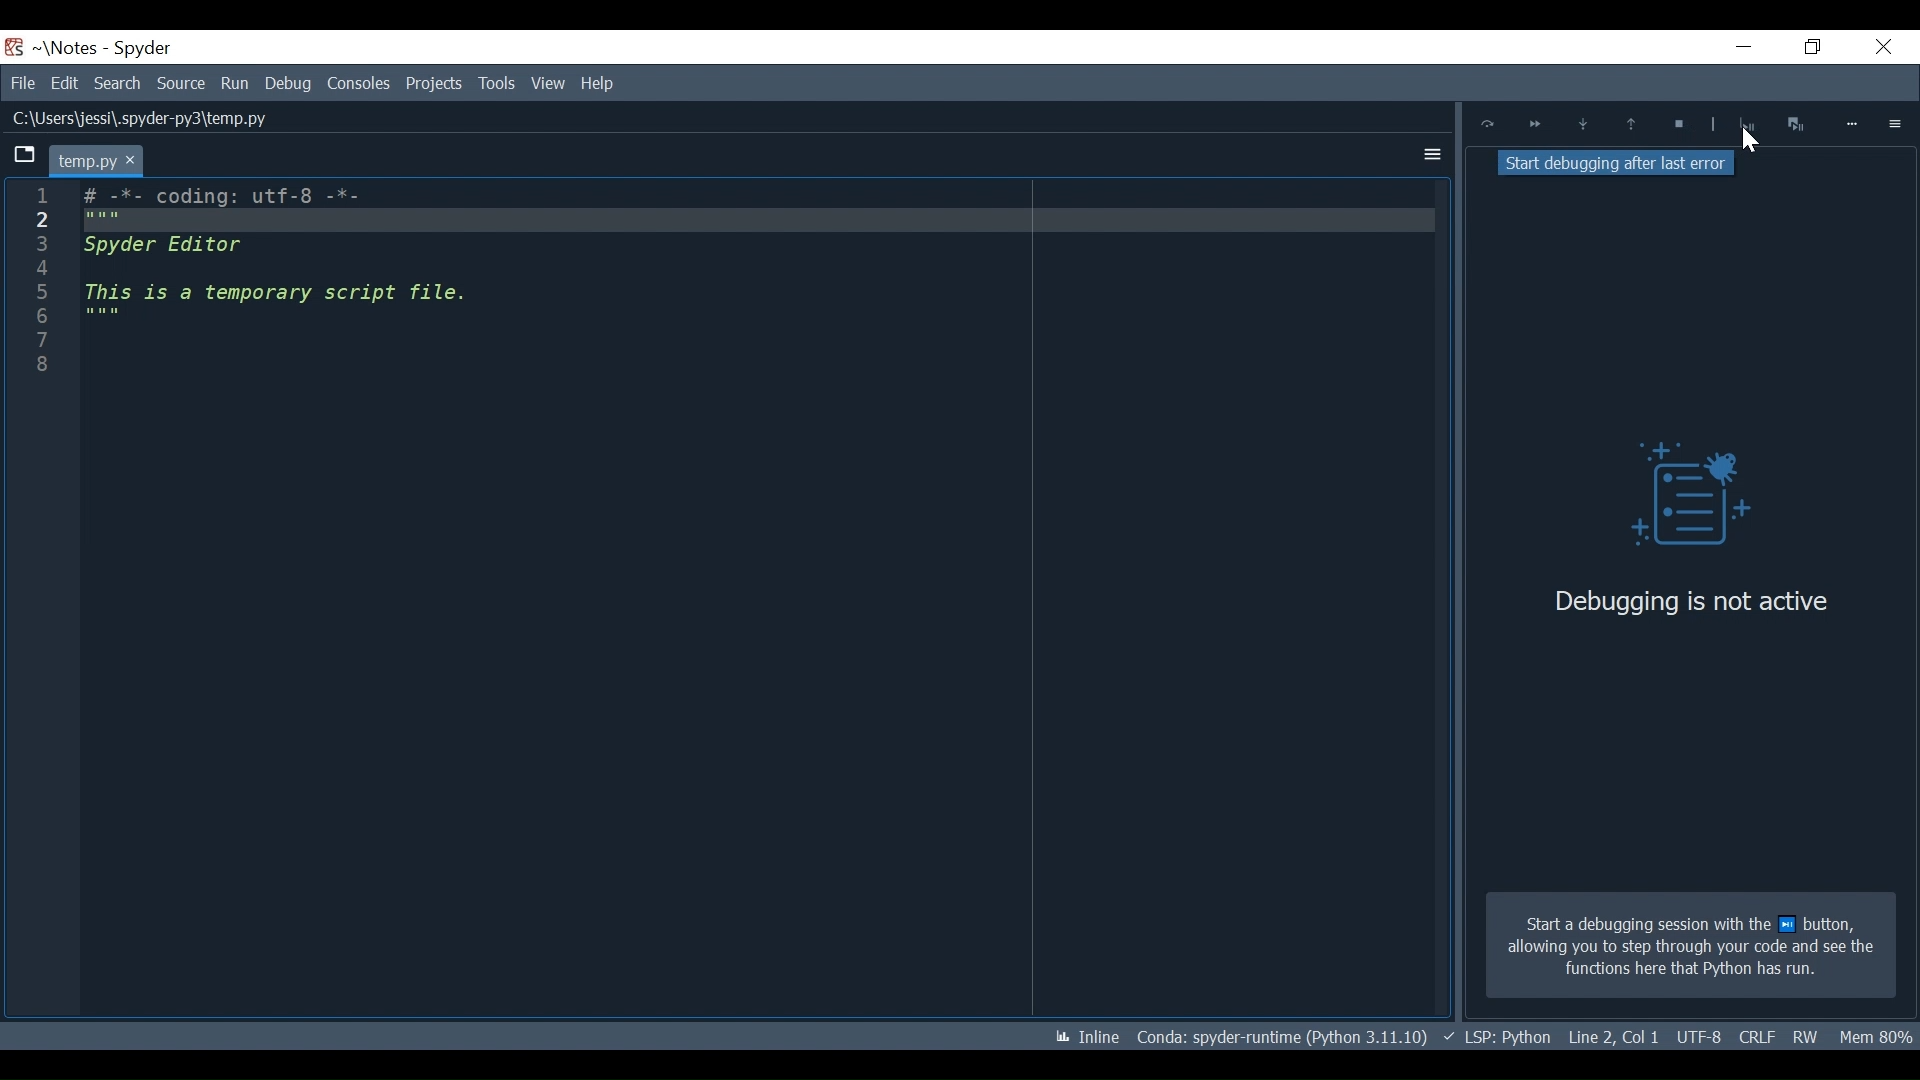  Describe the element at coordinates (1752, 142) in the screenshot. I see `Cursor` at that location.